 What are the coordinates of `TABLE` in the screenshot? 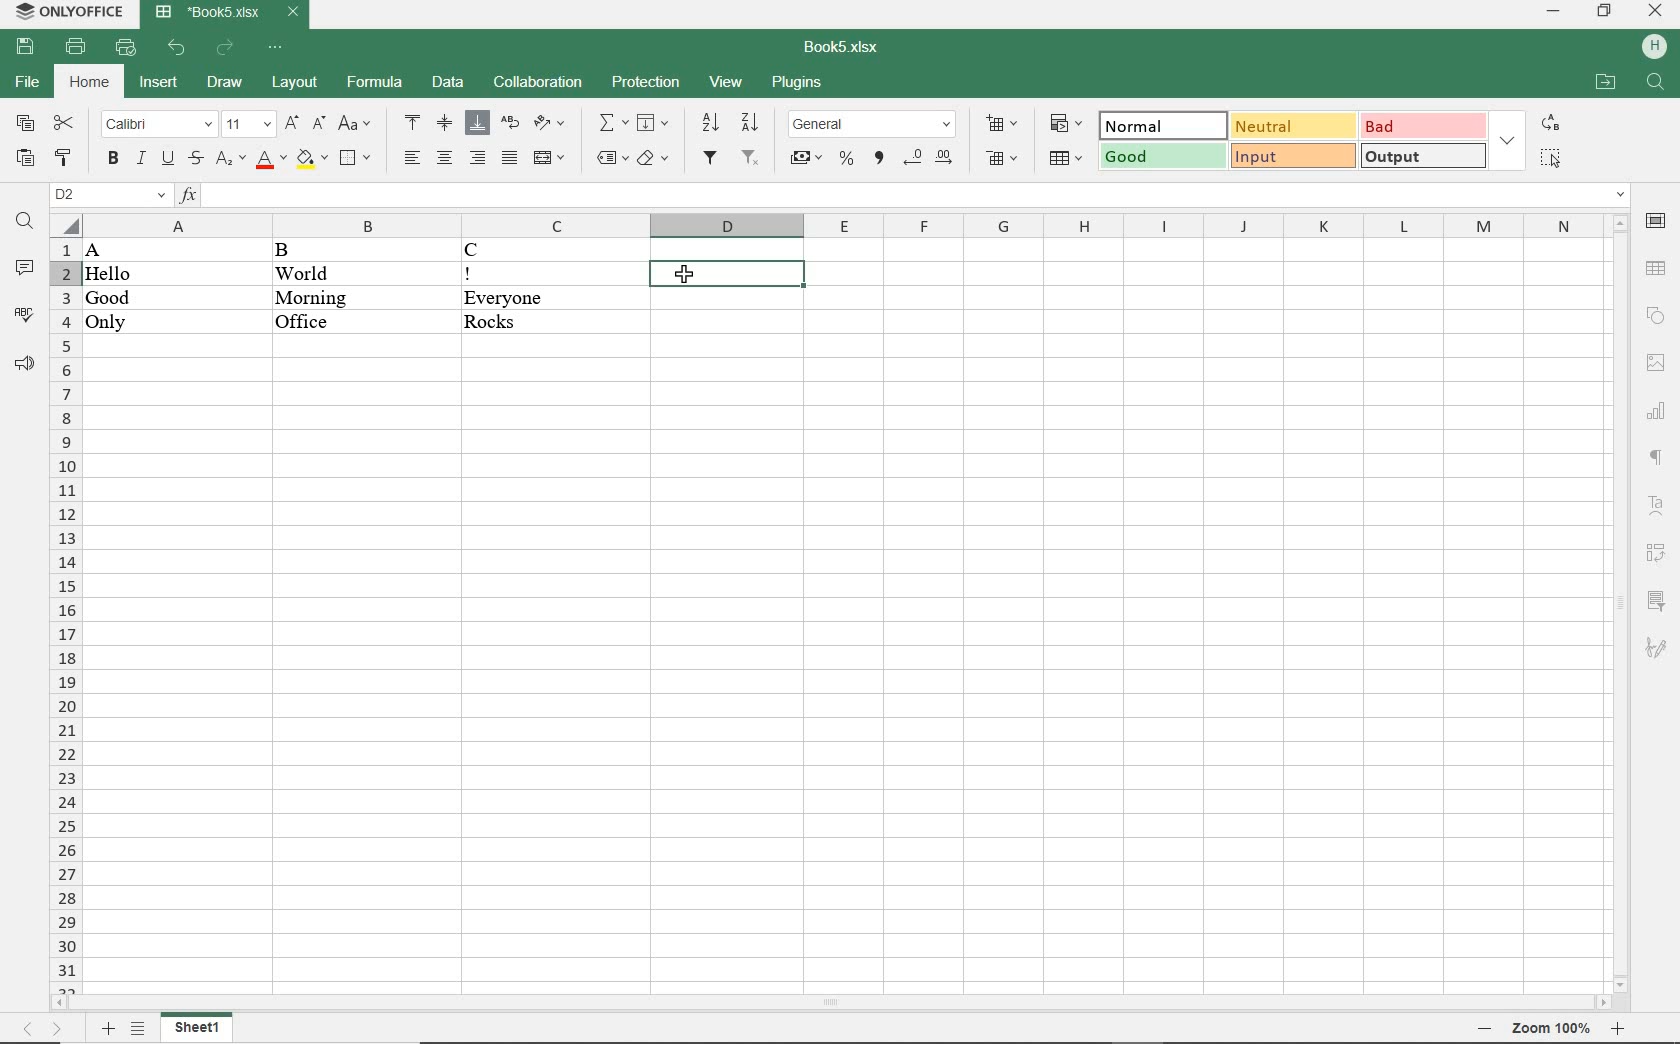 It's located at (1658, 268).